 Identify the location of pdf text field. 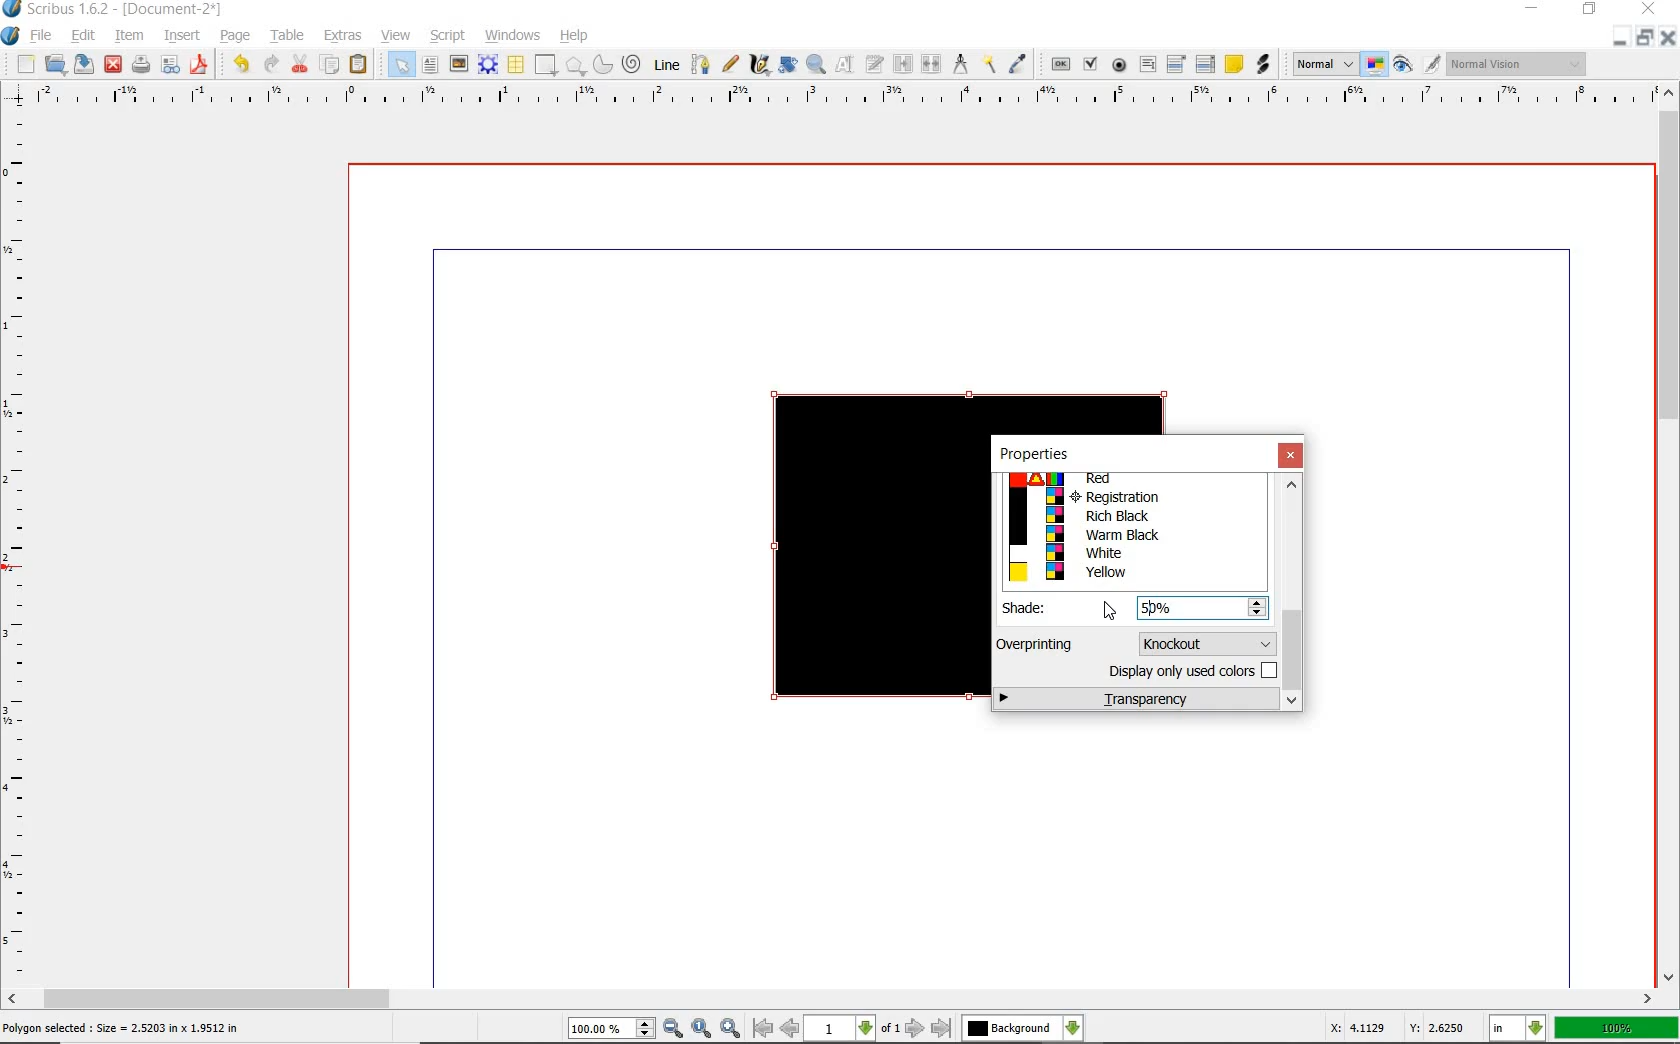
(1149, 65).